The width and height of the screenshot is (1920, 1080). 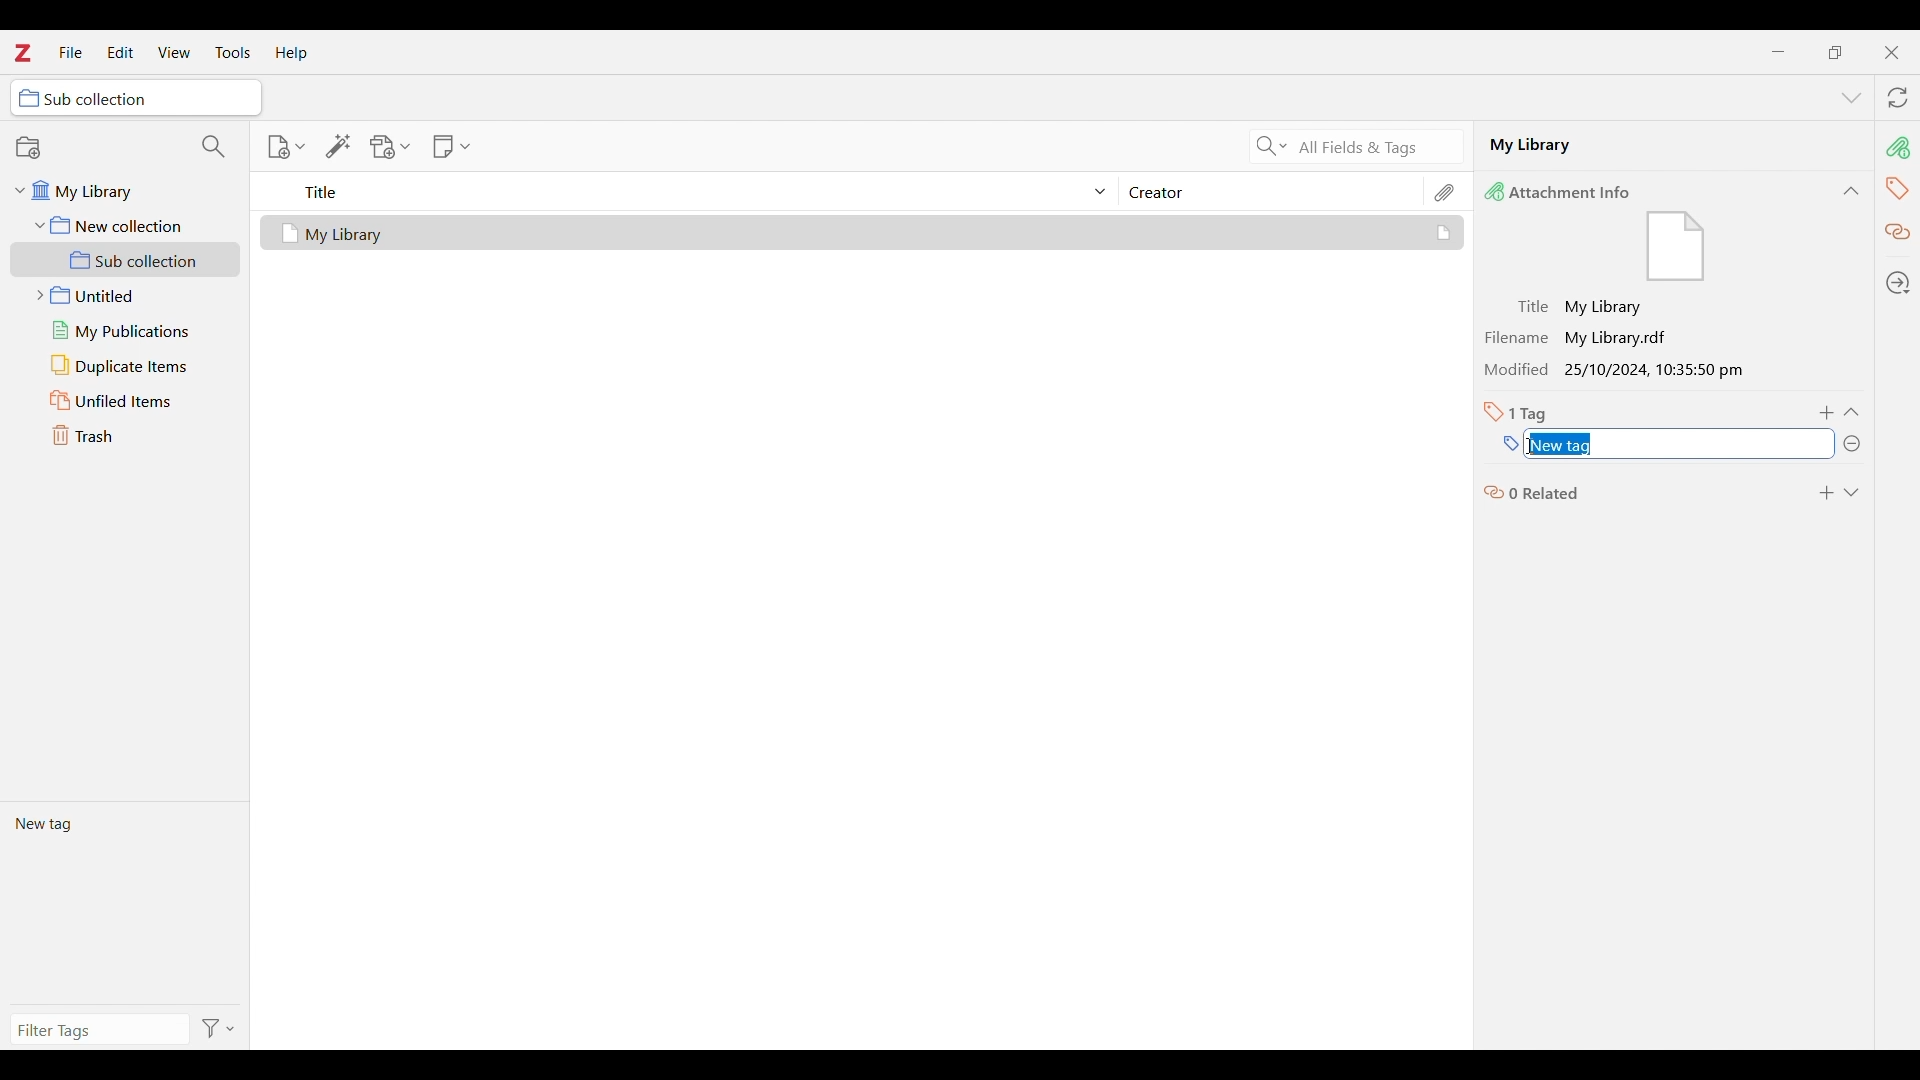 What do you see at coordinates (121, 293) in the screenshot?
I see `Untitled folder` at bounding box center [121, 293].